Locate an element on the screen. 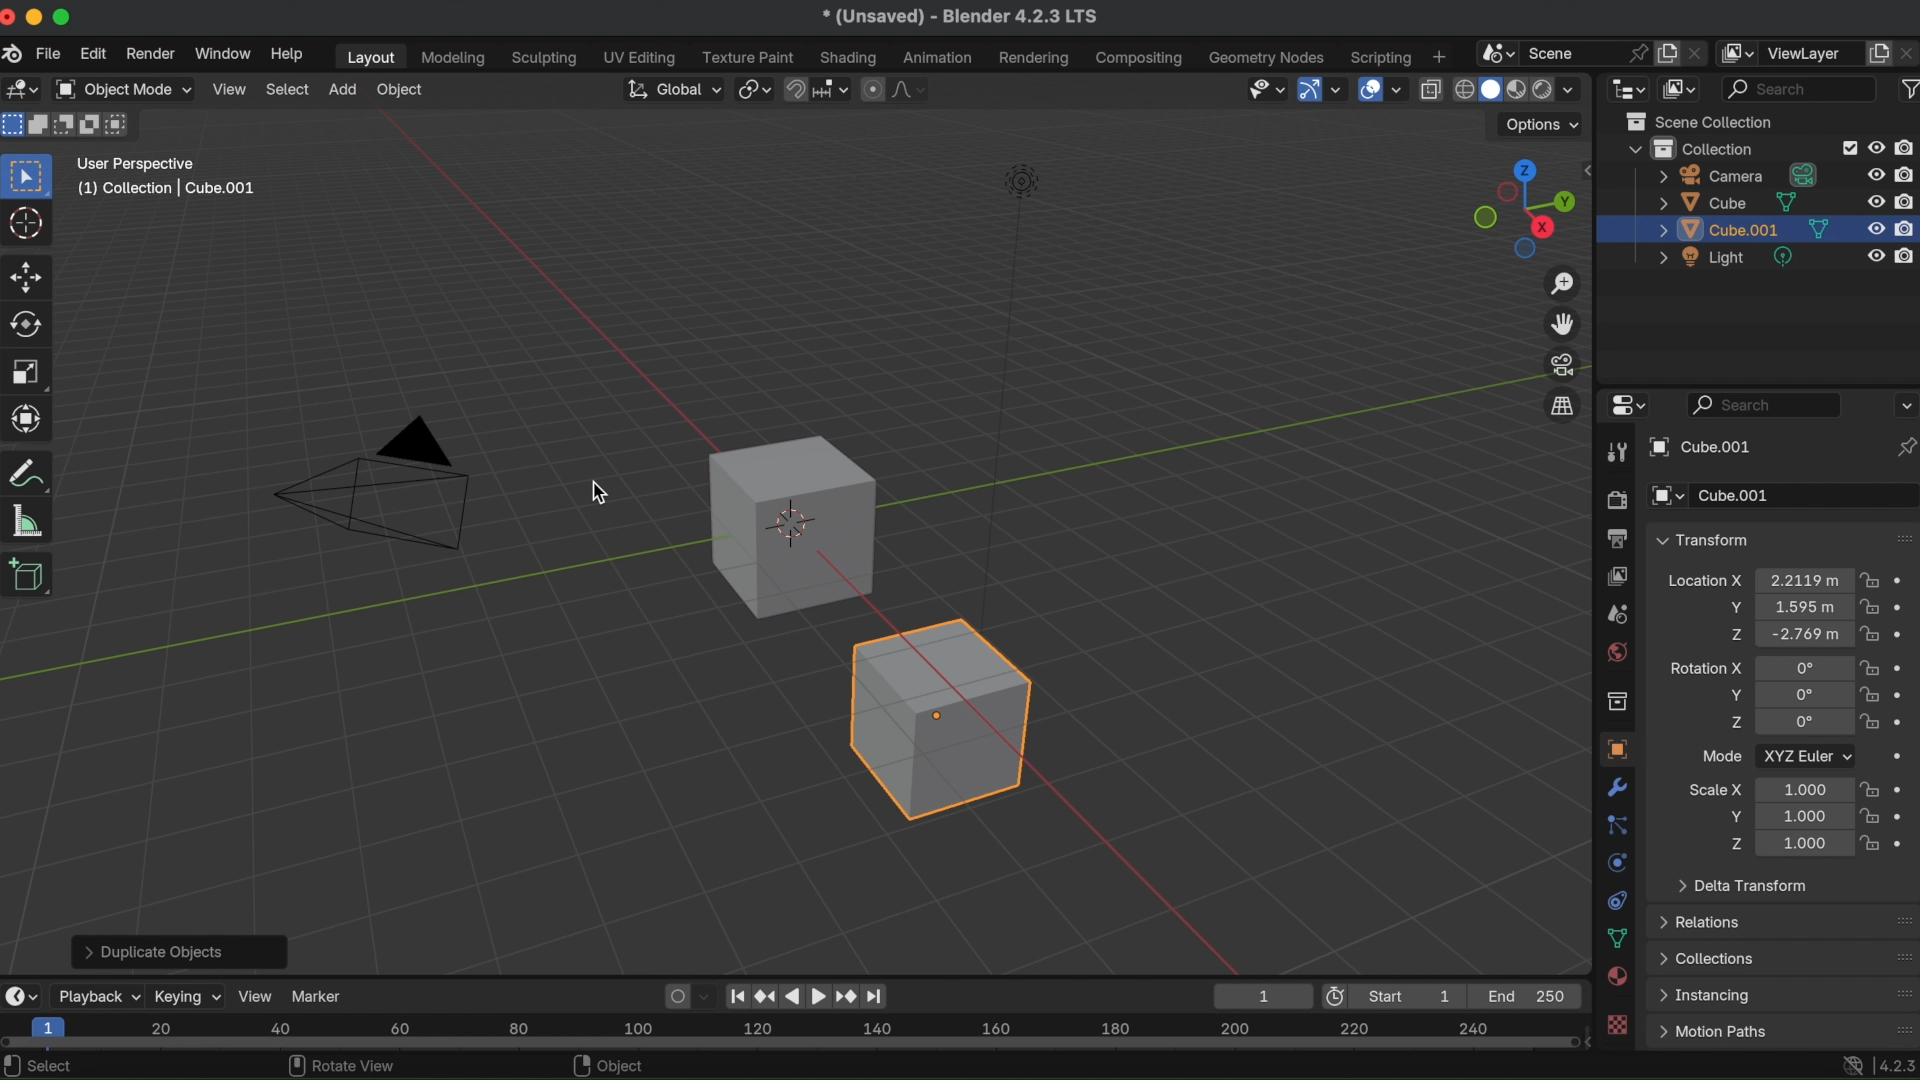  material is located at coordinates (1618, 978).